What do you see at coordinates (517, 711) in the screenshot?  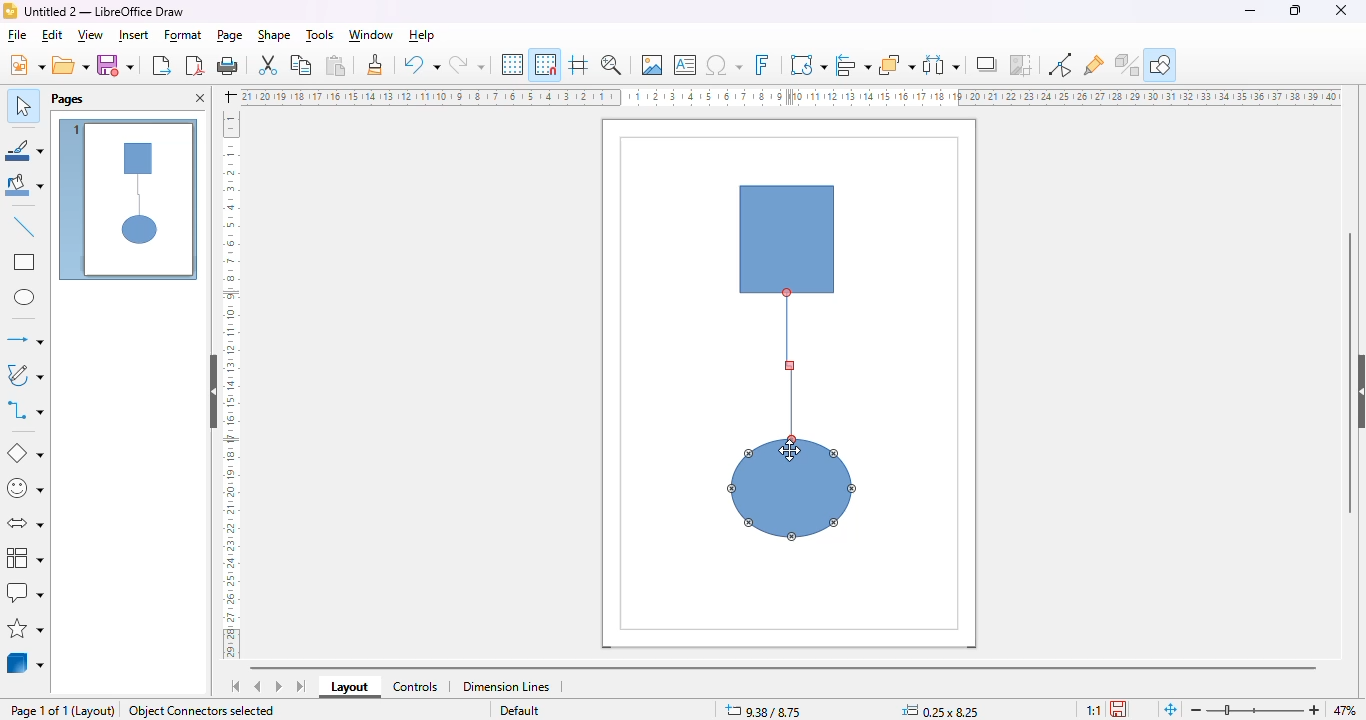 I see `Default` at bounding box center [517, 711].